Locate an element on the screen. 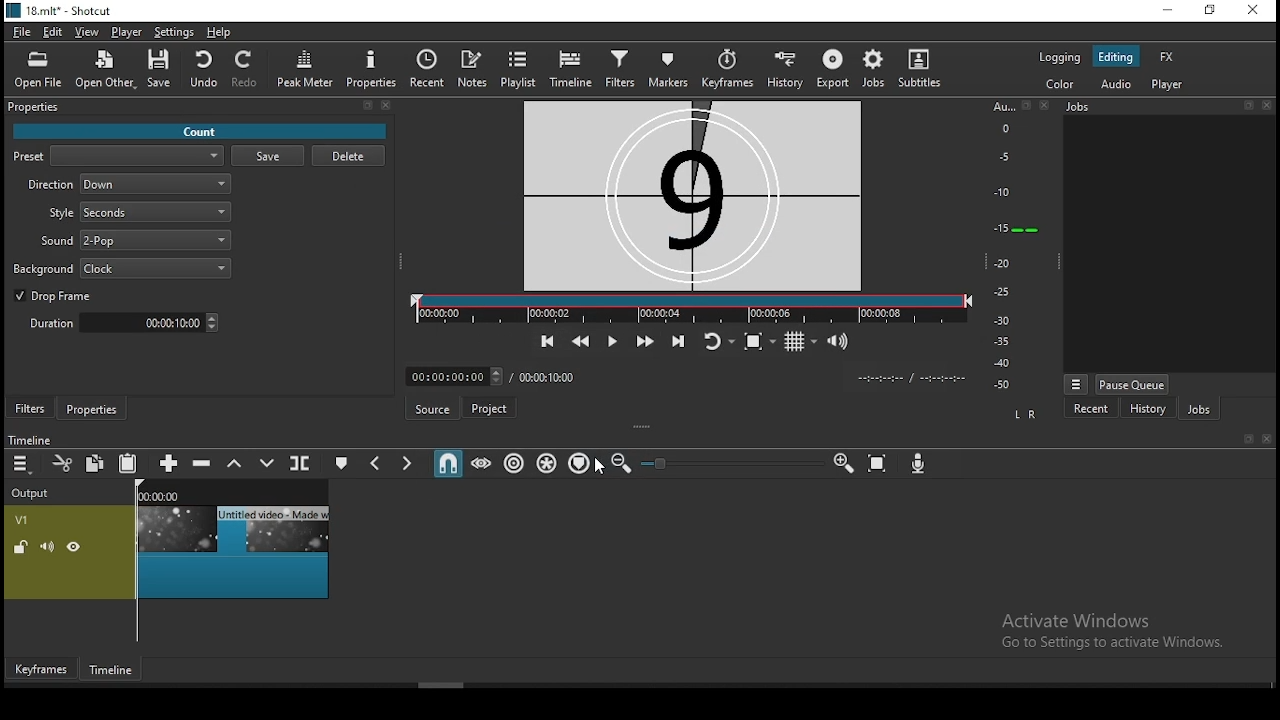   is located at coordinates (643, 342).